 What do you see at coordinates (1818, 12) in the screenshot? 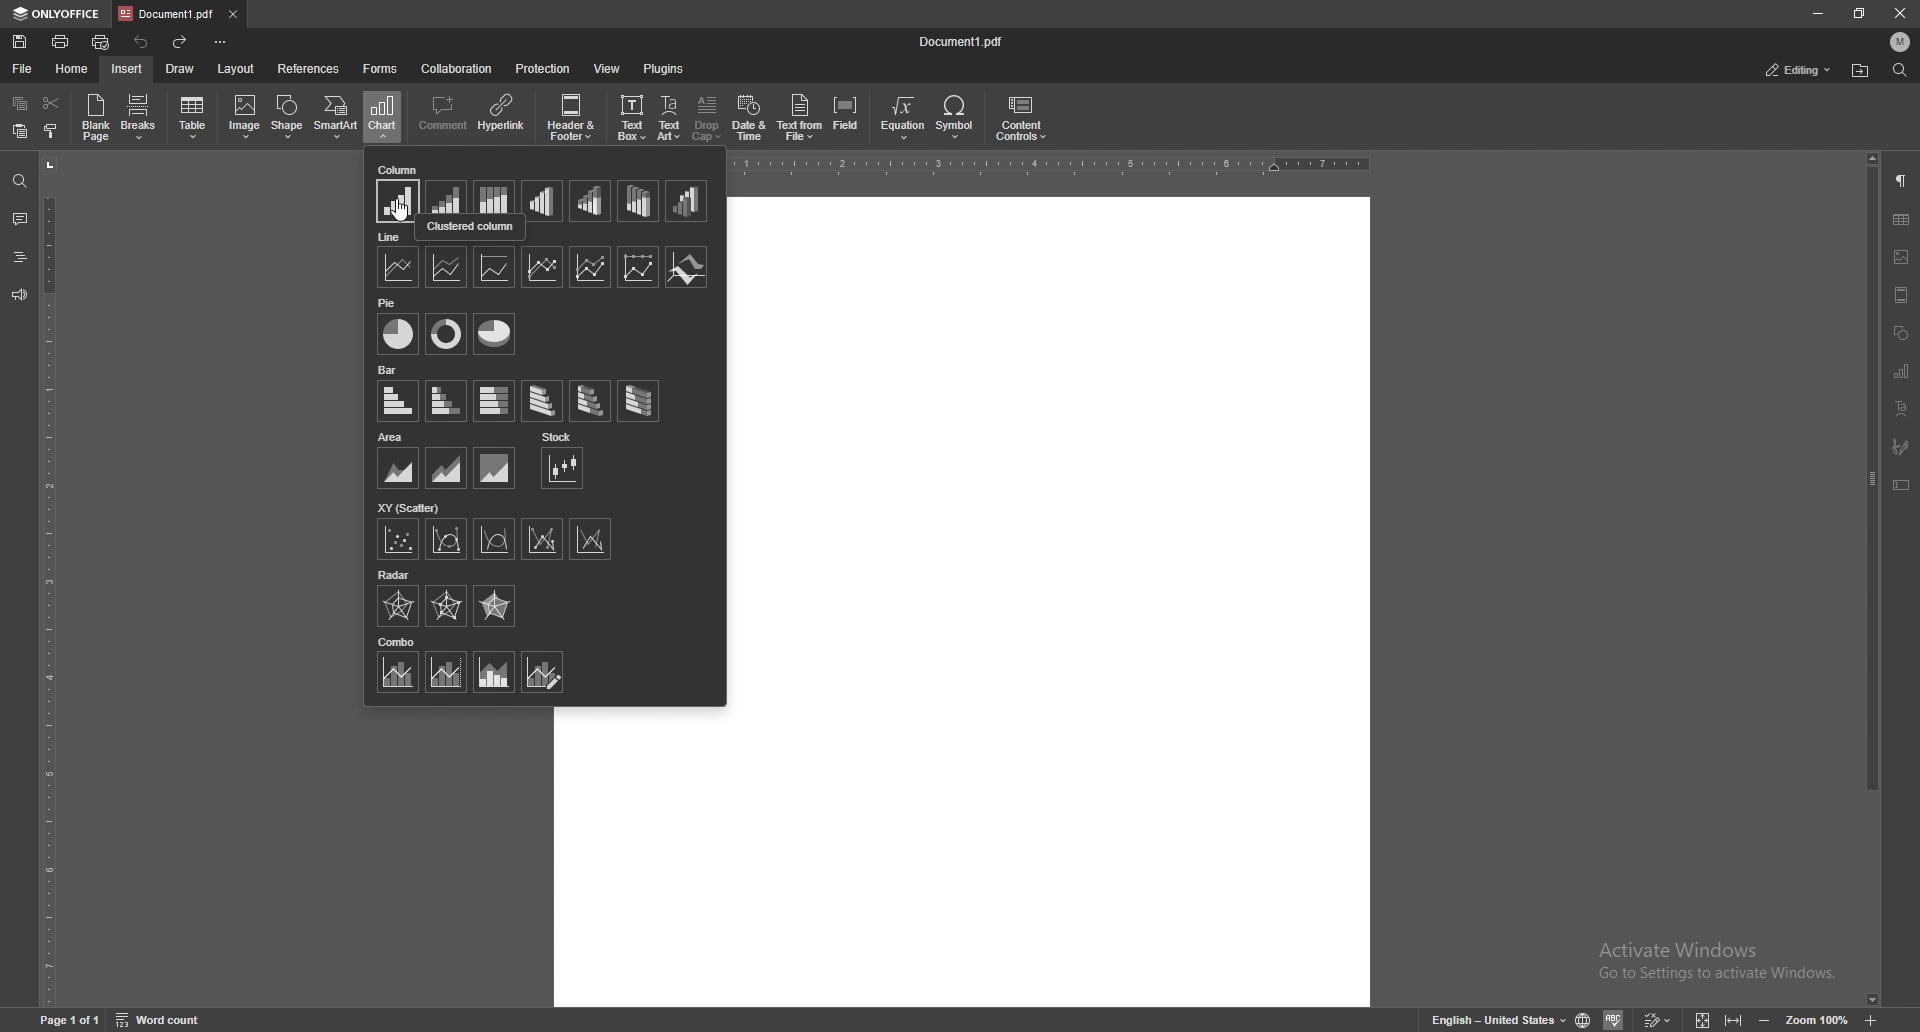
I see `minimize` at bounding box center [1818, 12].